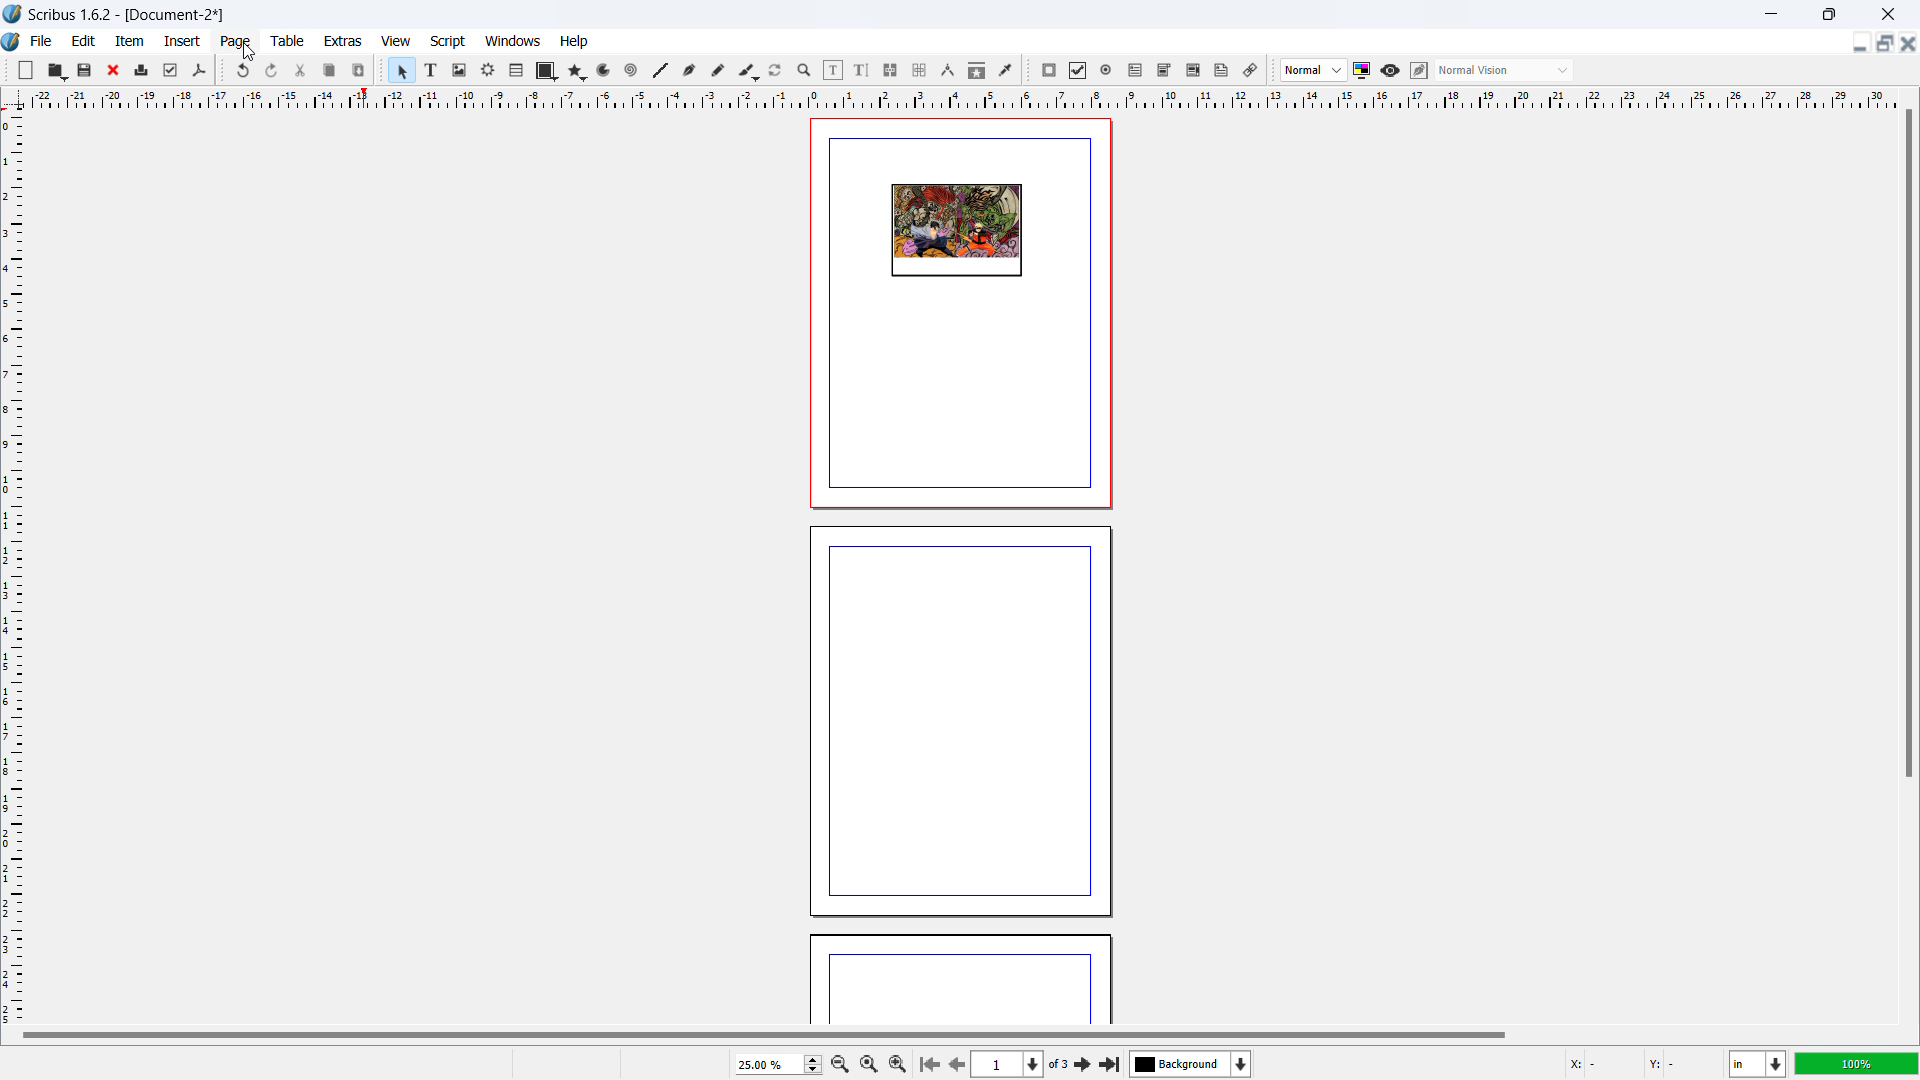 Image resolution: width=1920 pixels, height=1080 pixels. Describe the element at coordinates (142, 68) in the screenshot. I see `print` at that location.